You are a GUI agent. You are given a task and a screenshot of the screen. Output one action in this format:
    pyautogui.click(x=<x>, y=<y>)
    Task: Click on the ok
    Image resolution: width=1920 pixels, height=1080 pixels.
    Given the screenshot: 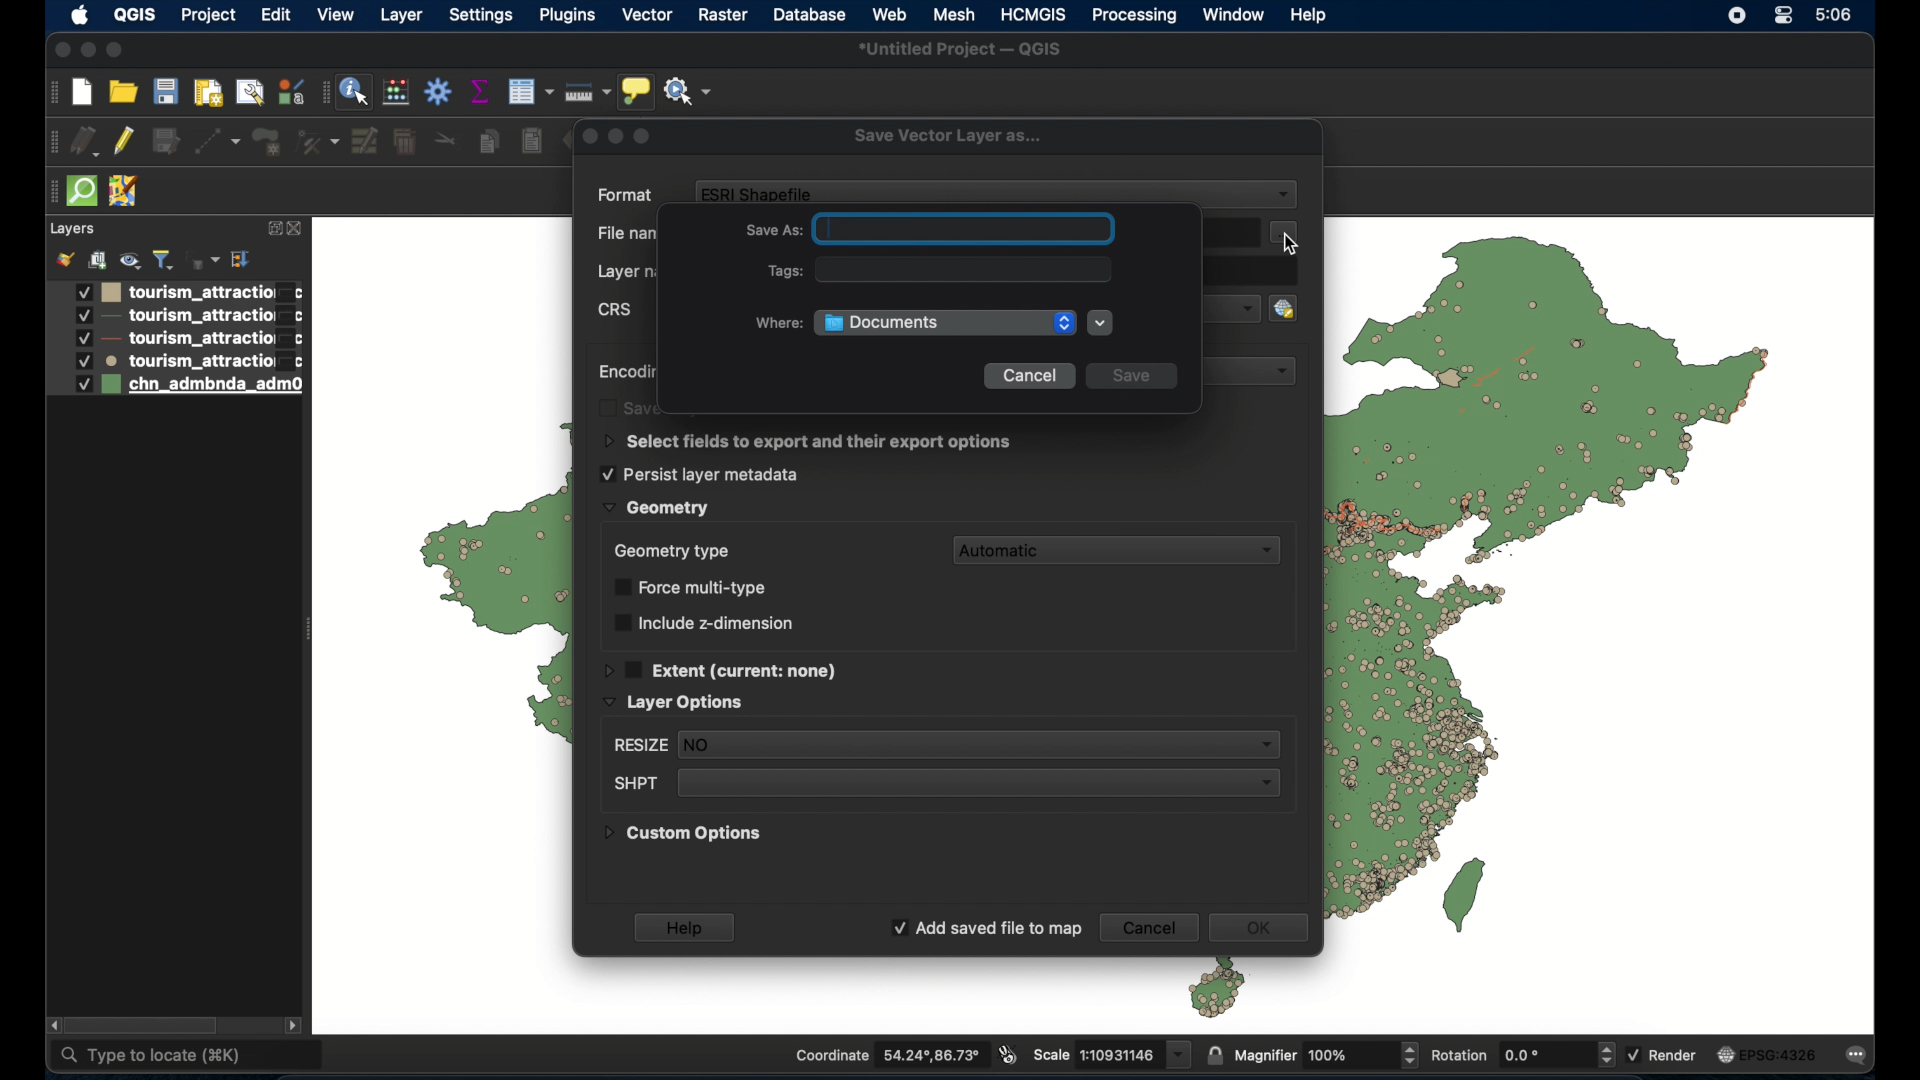 What is the action you would take?
    pyautogui.click(x=1265, y=930)
    